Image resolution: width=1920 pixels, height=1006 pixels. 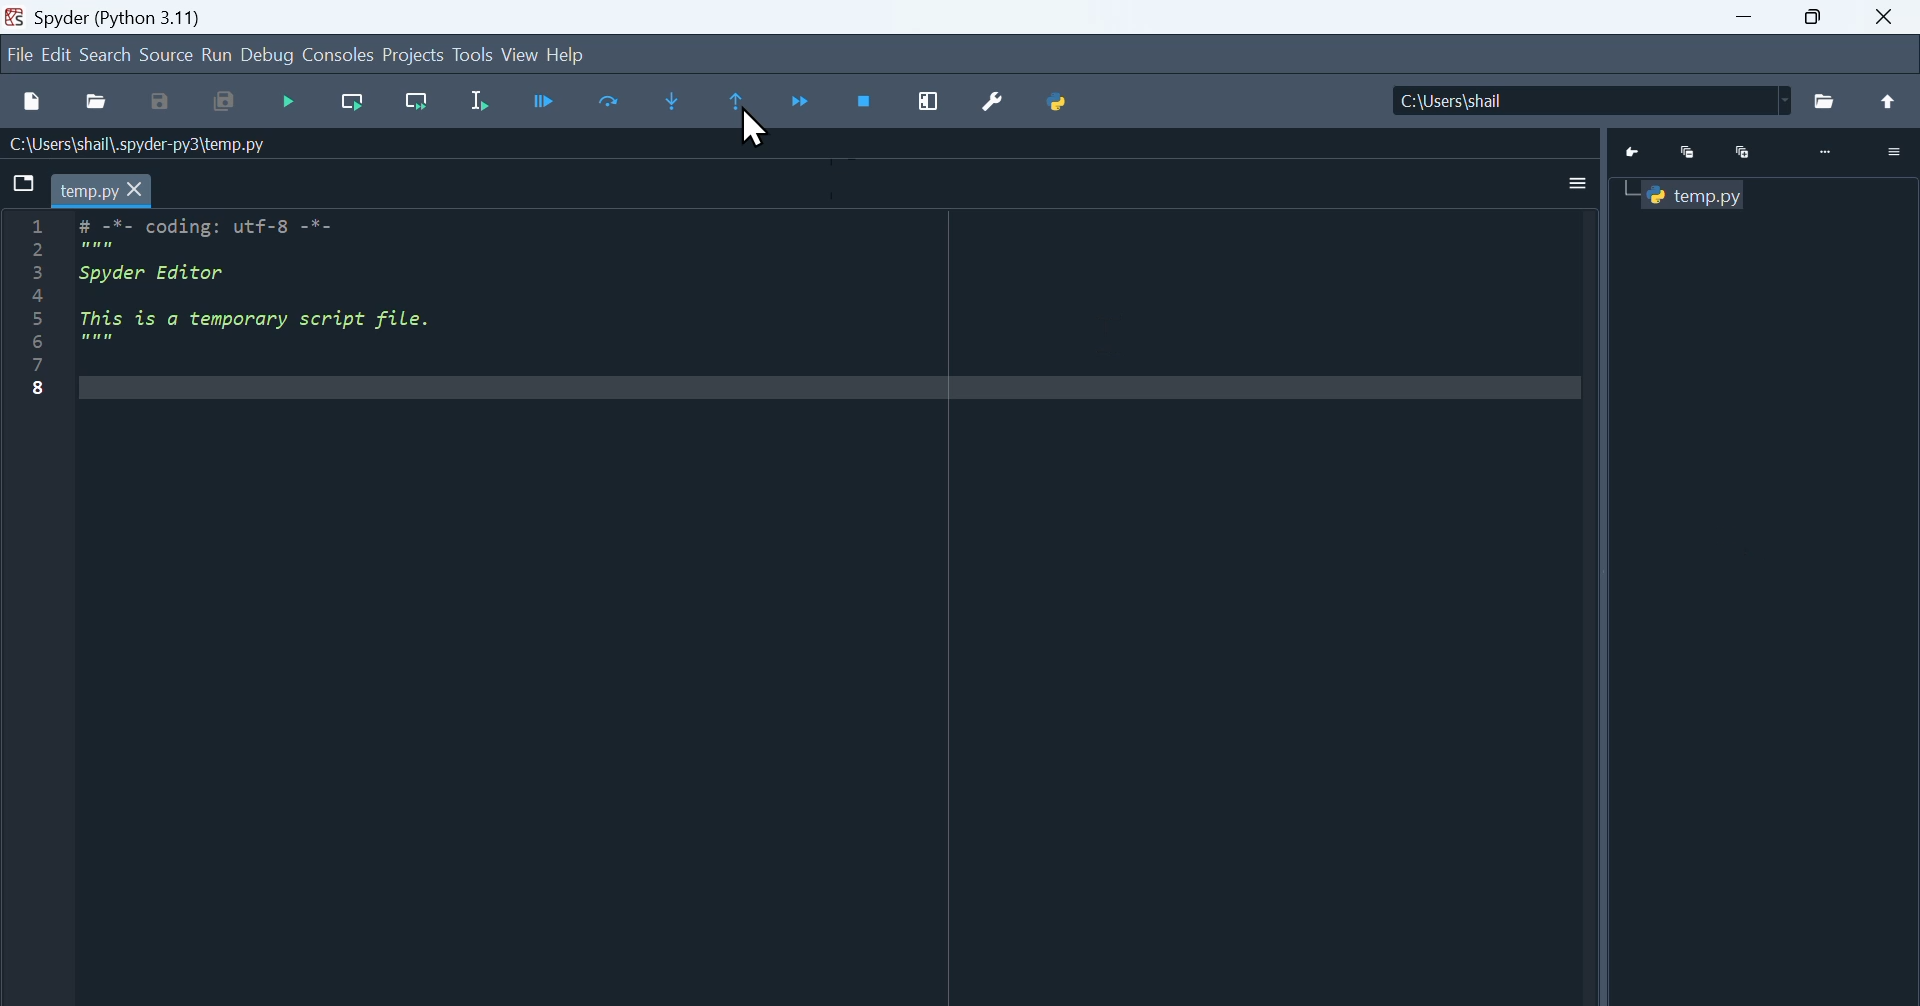 I want to click on Maximize, so click(x=1743, y=153).